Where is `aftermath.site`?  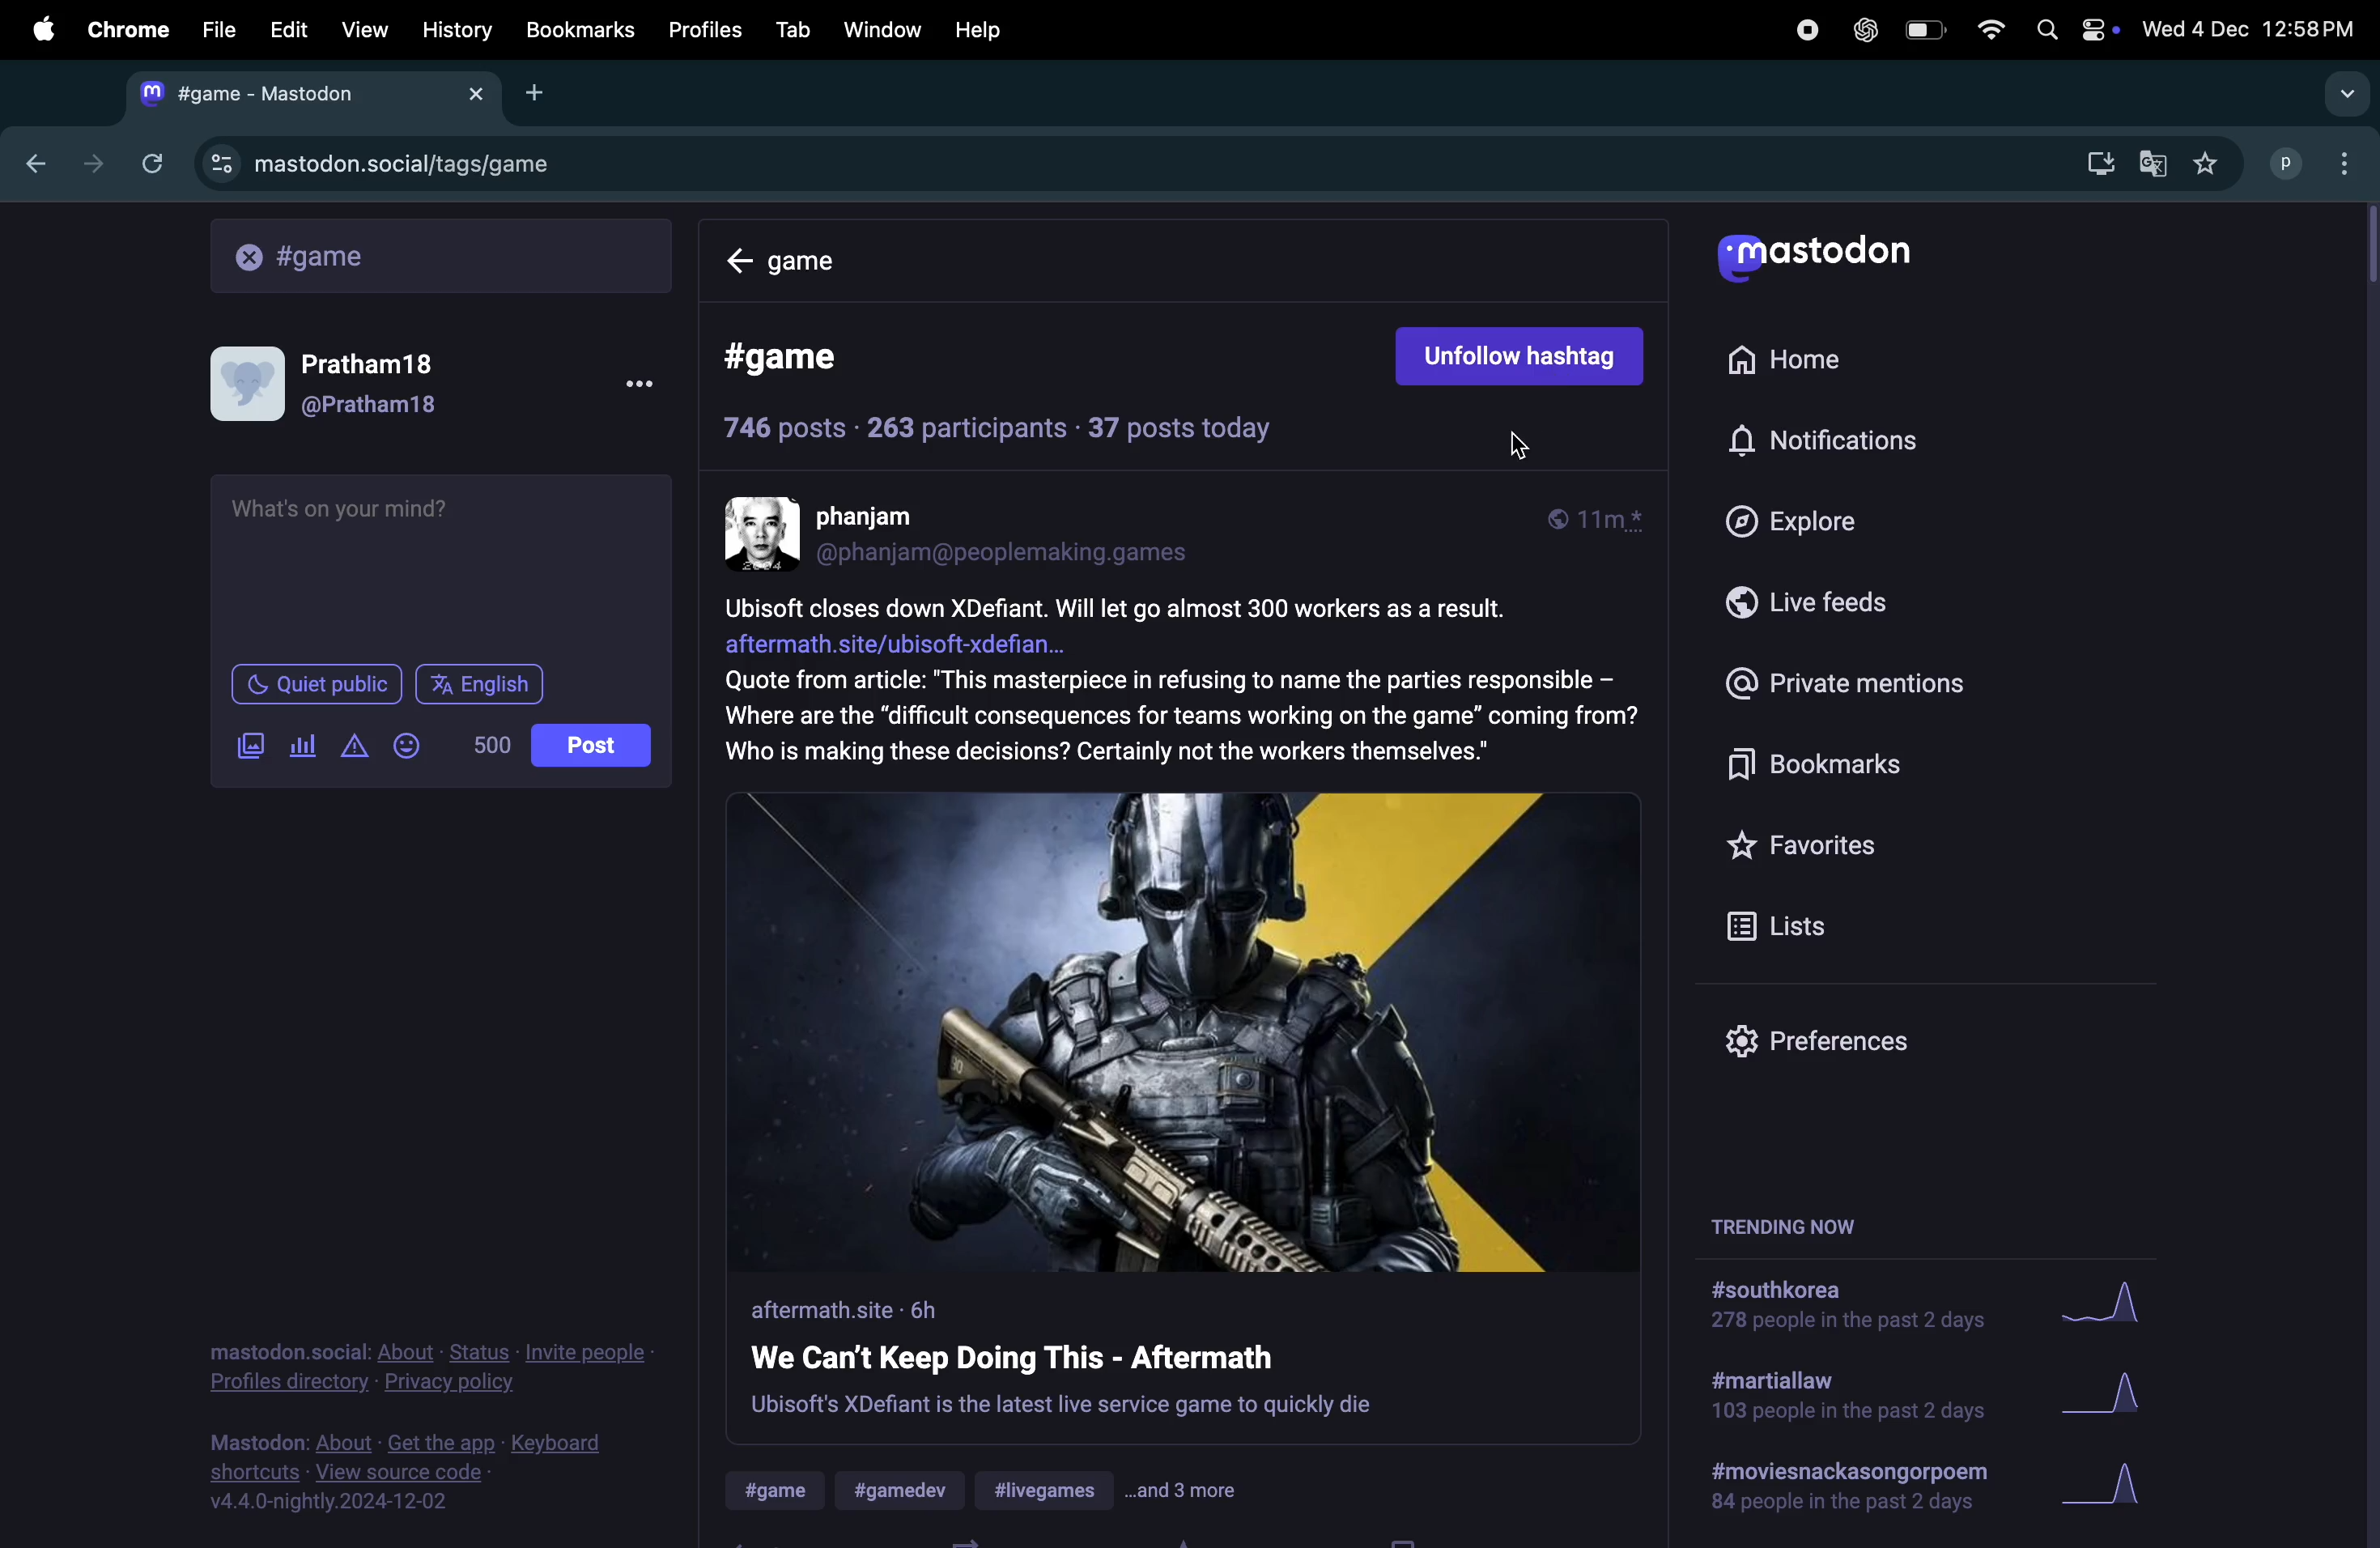 aftermath.site is located at coordinates (856, 1310).